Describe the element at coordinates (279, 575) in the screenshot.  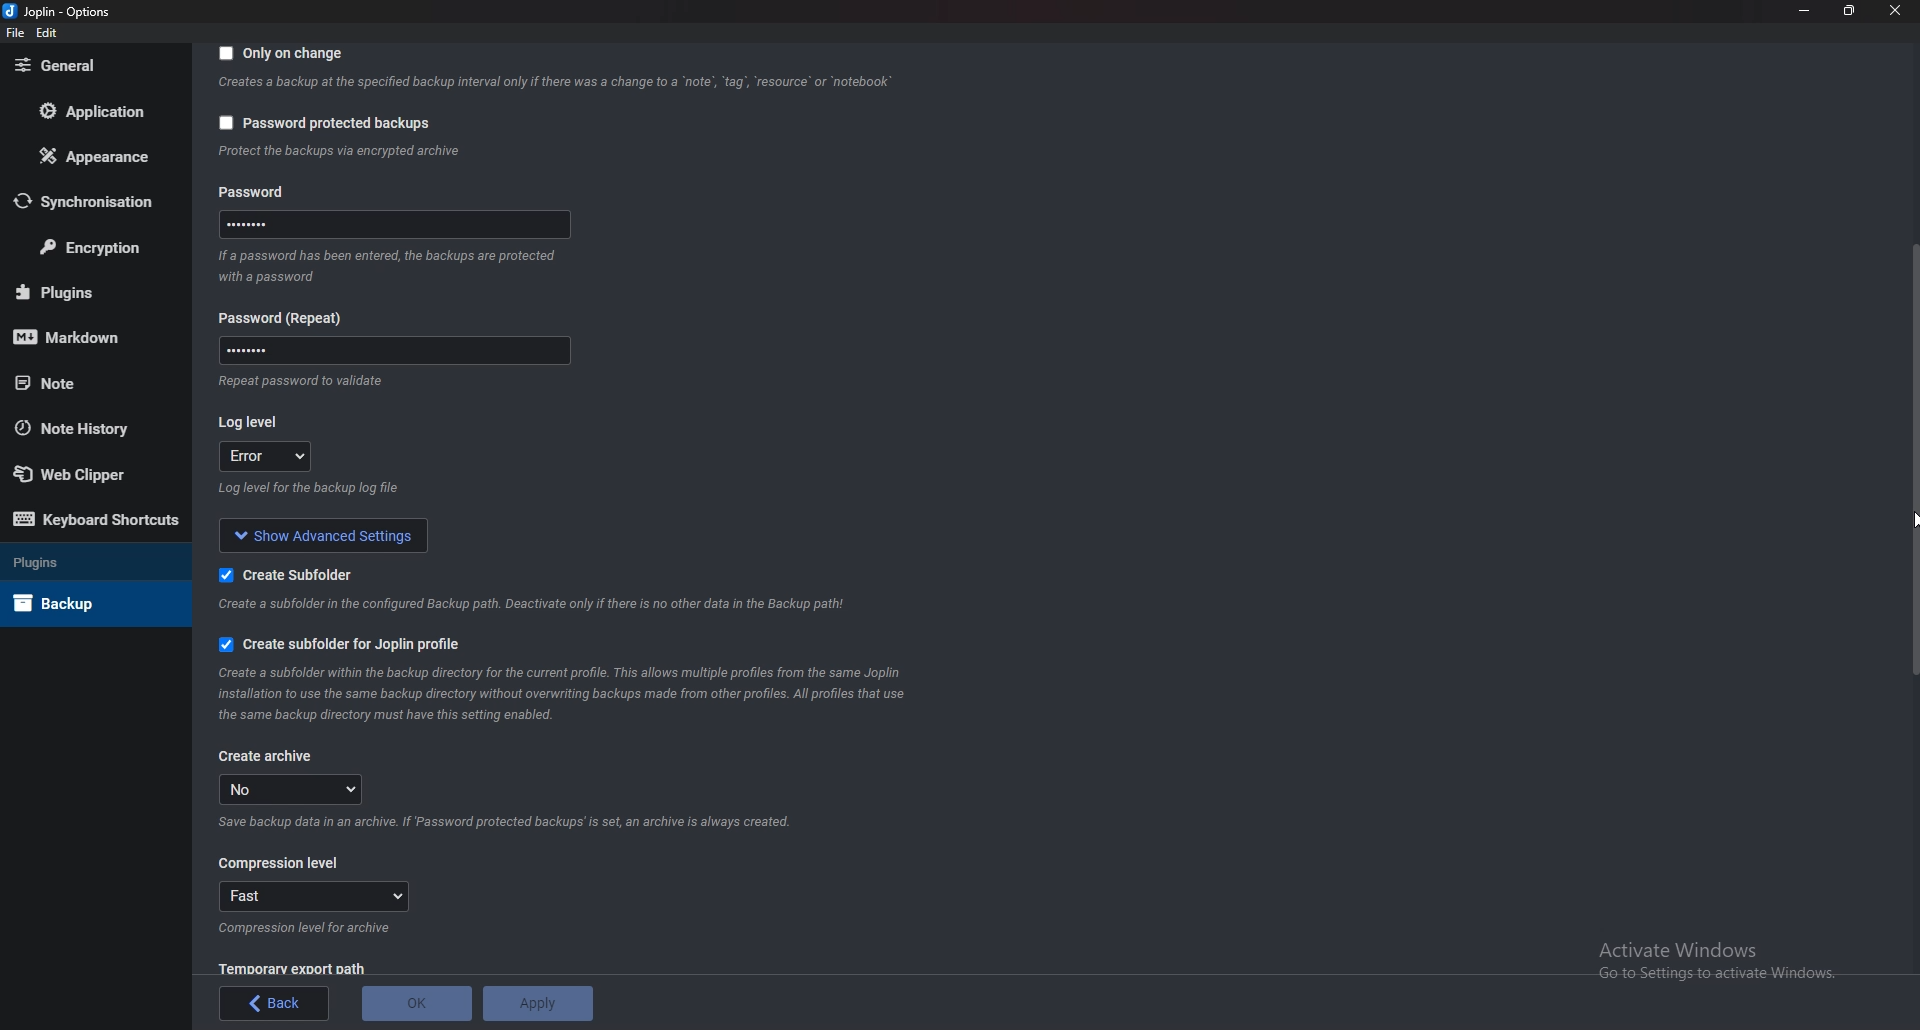
I see `create sub folder` at that location.